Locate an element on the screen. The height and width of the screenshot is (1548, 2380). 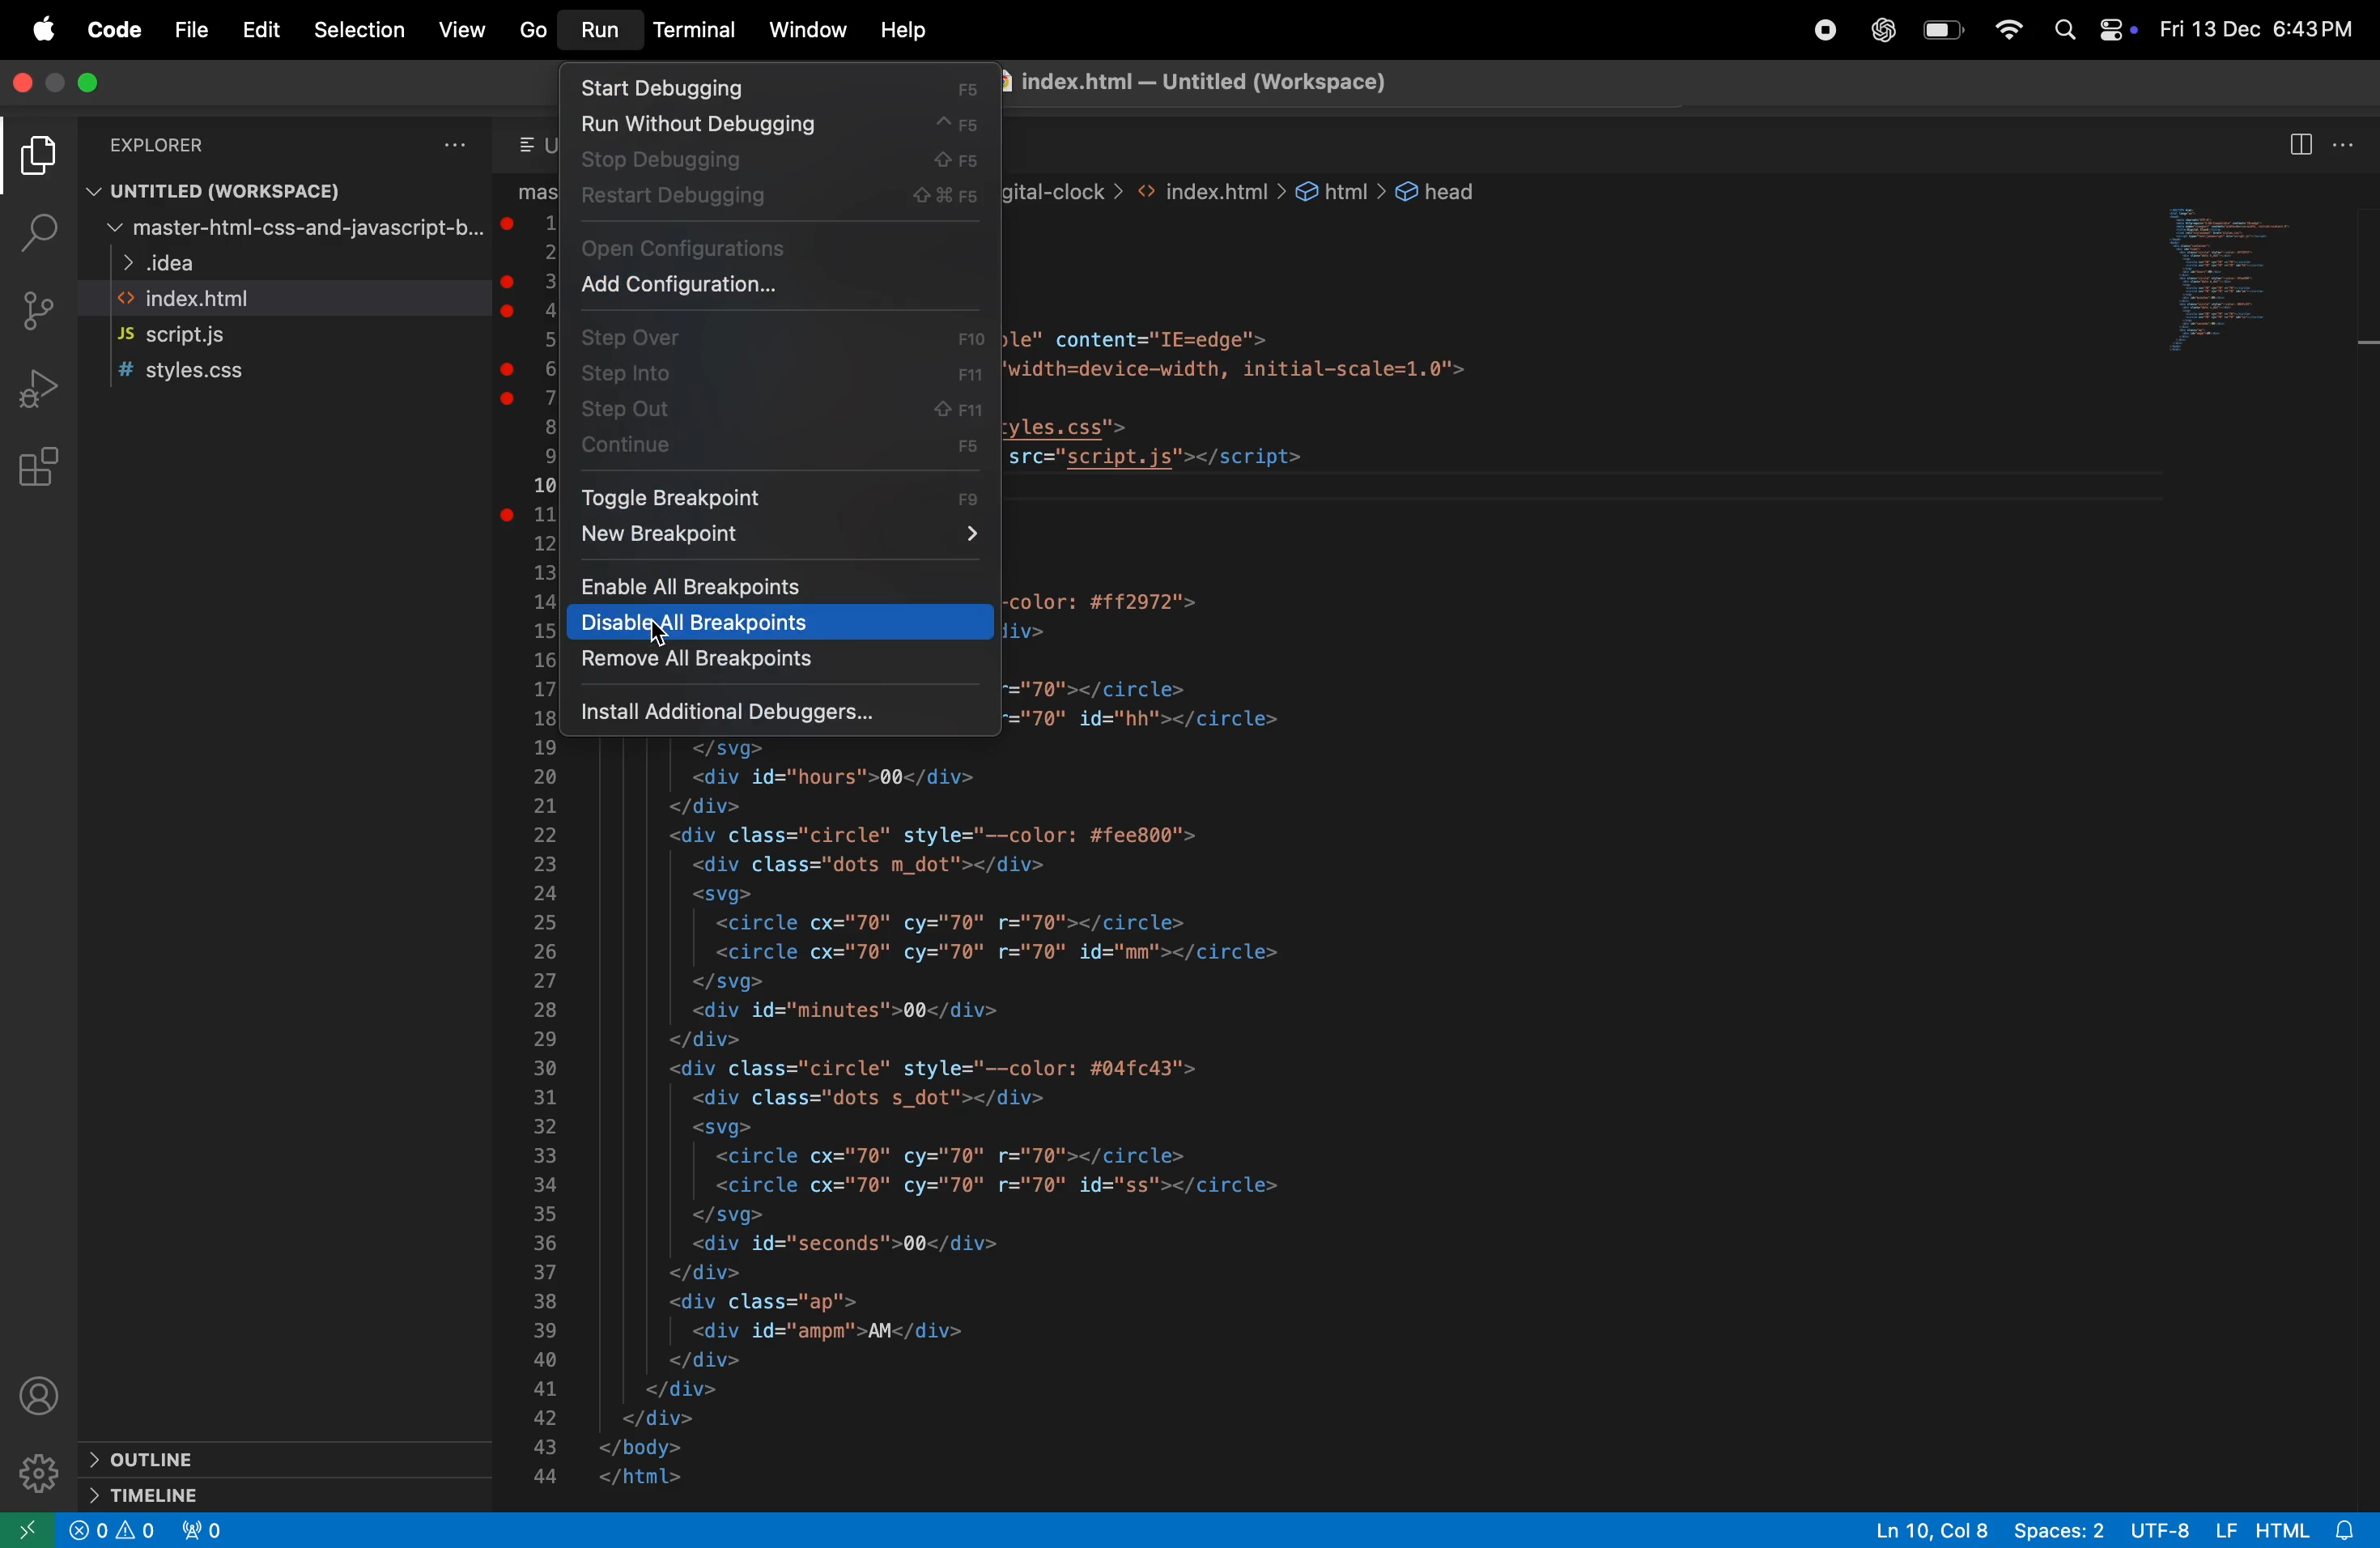
File is located at coordinates (189, 28).